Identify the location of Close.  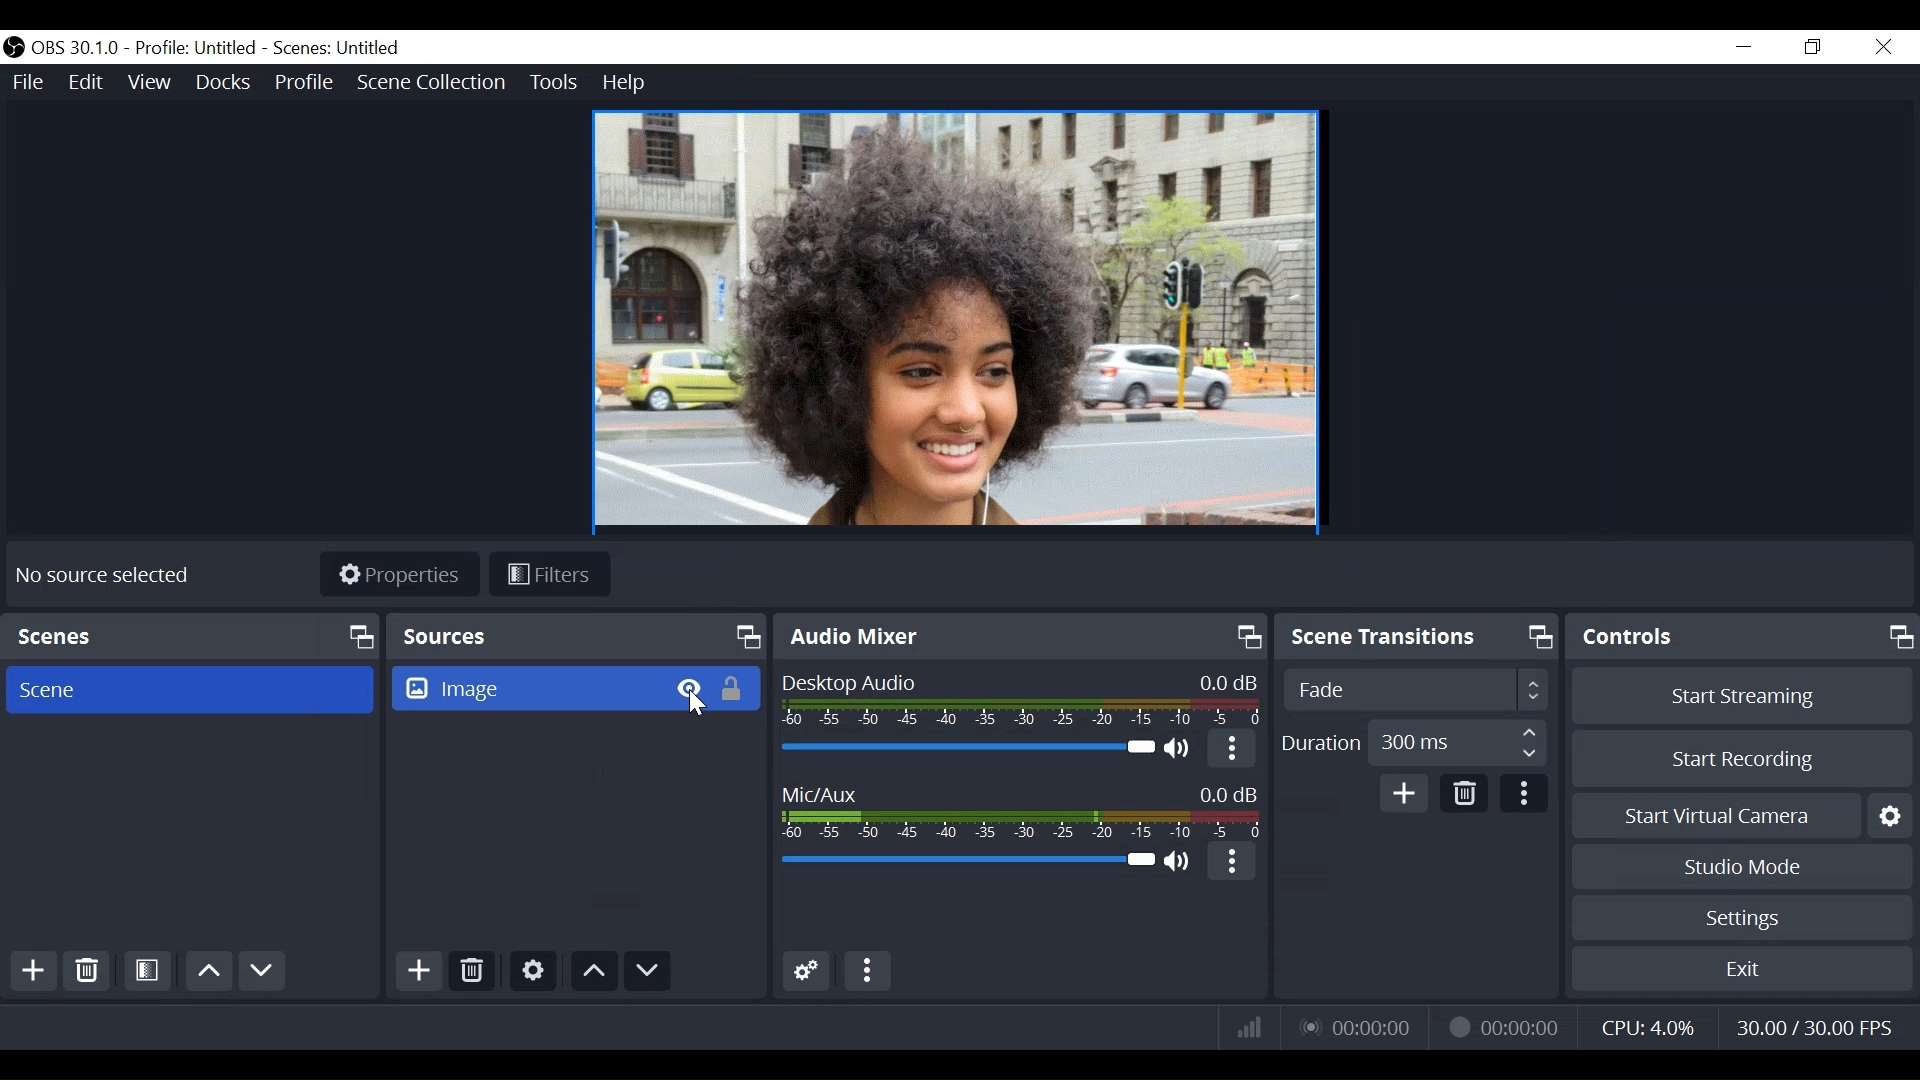
(1885, 47).